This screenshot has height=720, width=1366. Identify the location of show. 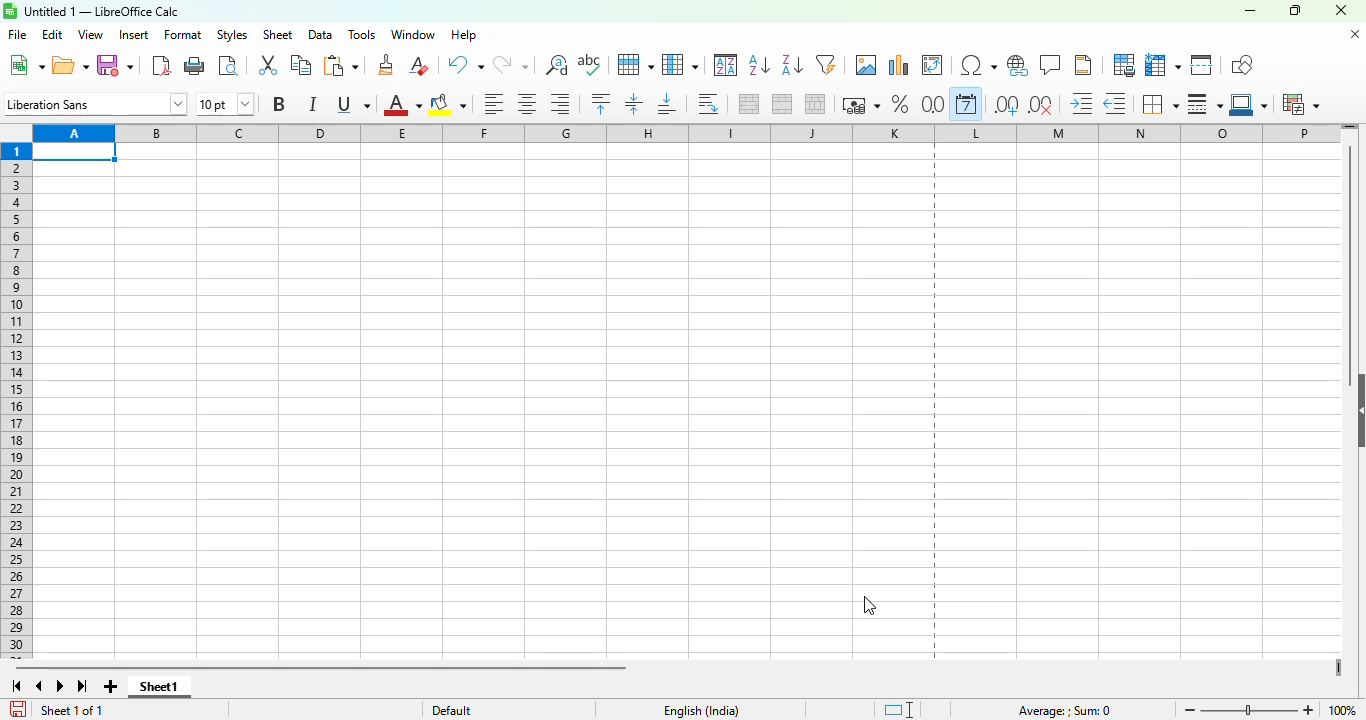
(1357, 409).